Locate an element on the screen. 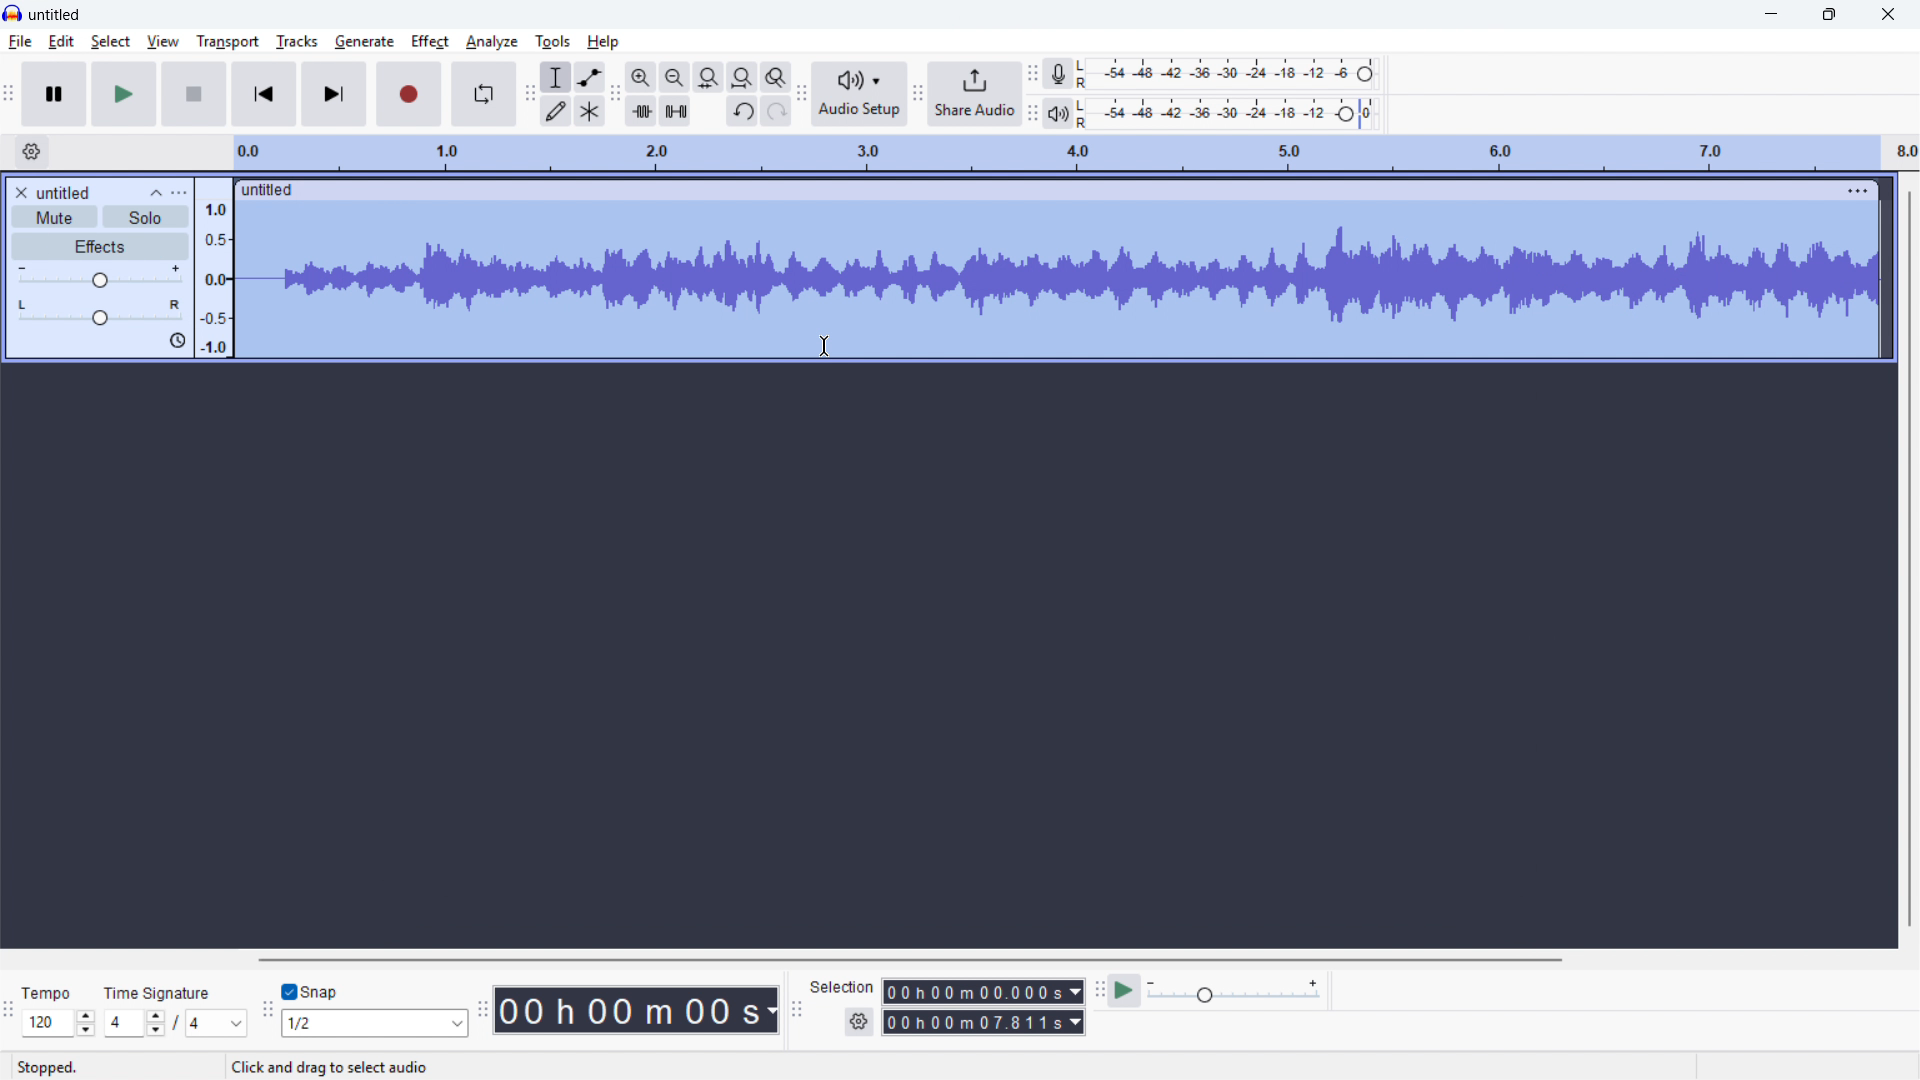 The height and width of the screenshot is (1080, 1920). stopped. is located at coordinates (47, 1068).